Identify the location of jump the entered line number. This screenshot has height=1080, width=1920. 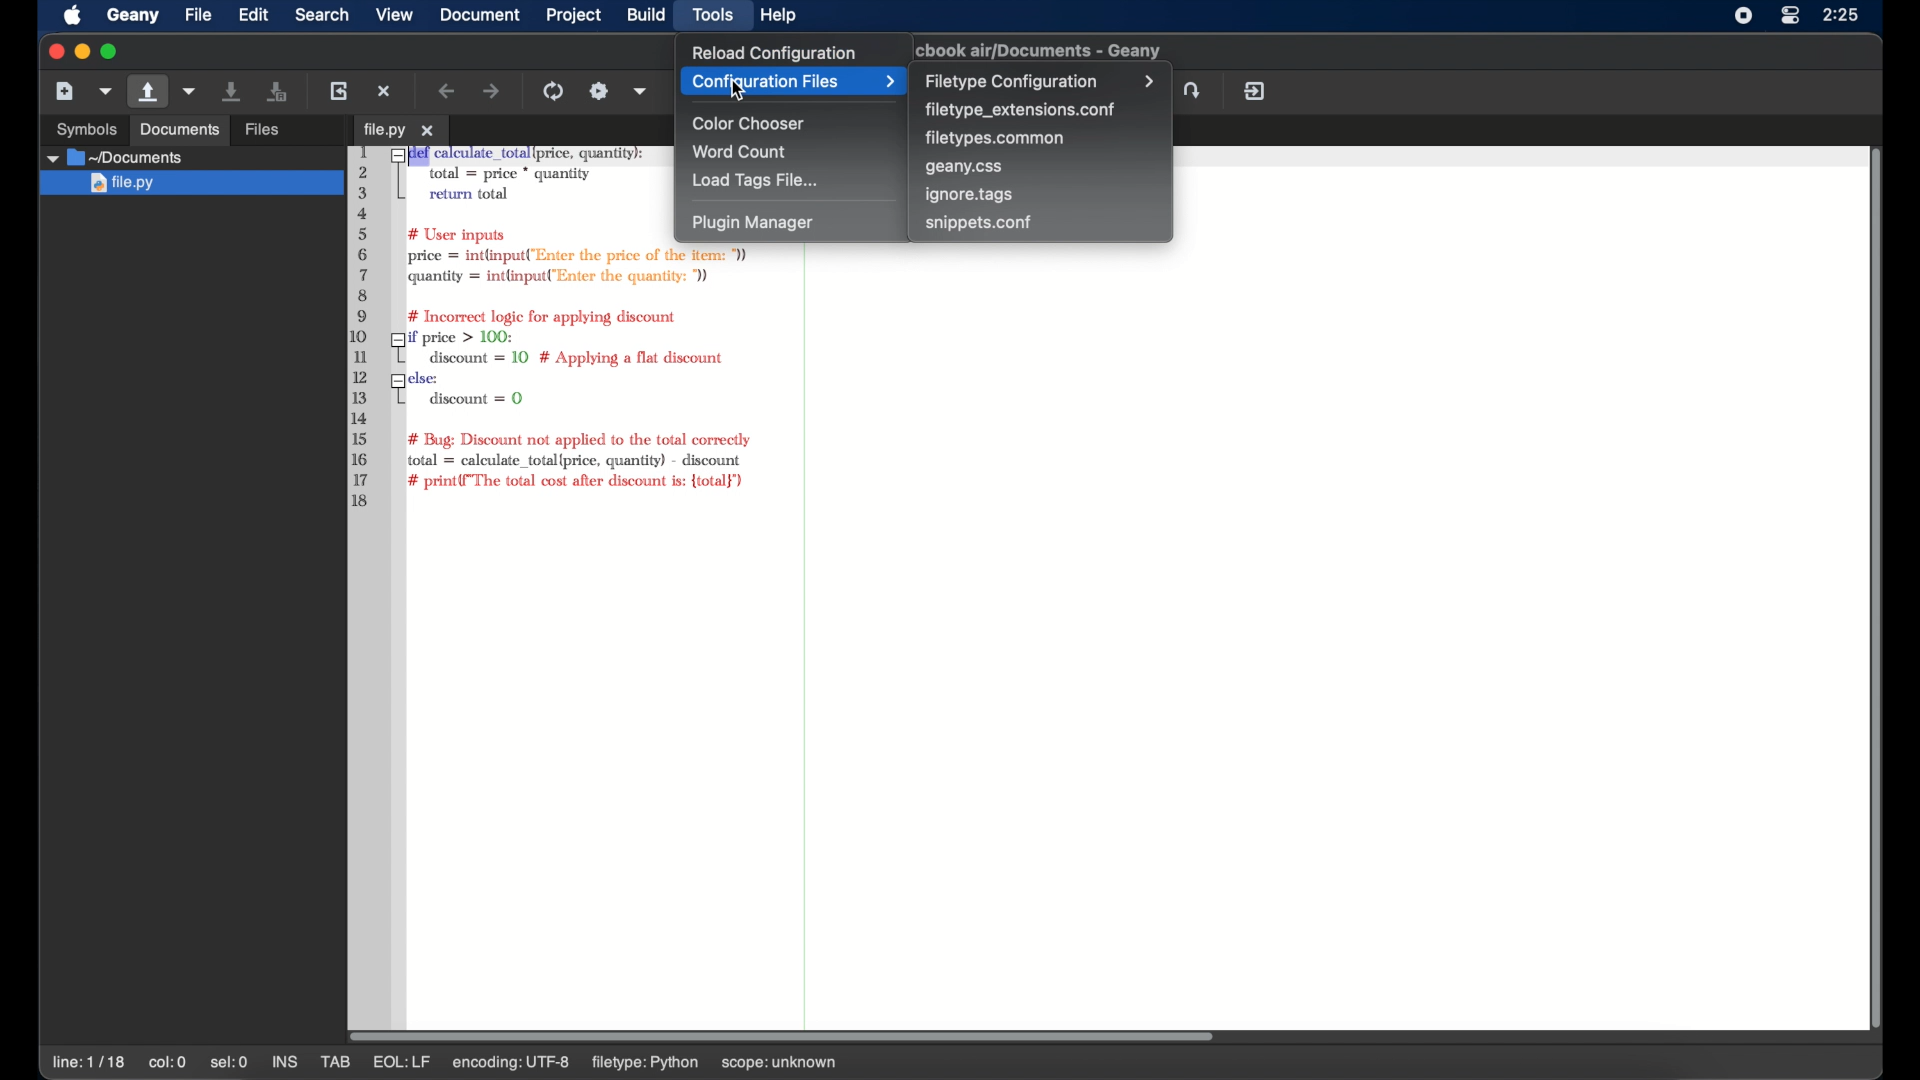
(1195, 90).